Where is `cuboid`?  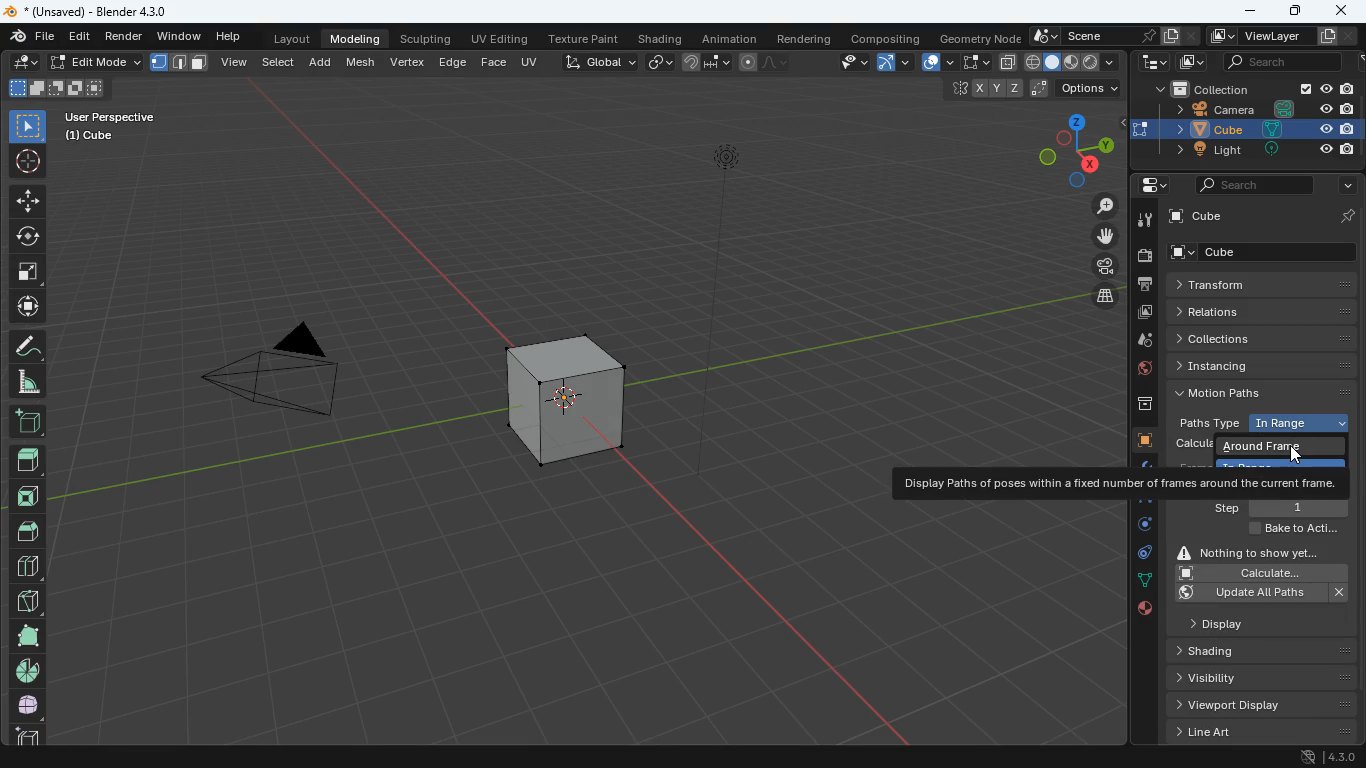
cuboid is located at coordinates (24, 734).